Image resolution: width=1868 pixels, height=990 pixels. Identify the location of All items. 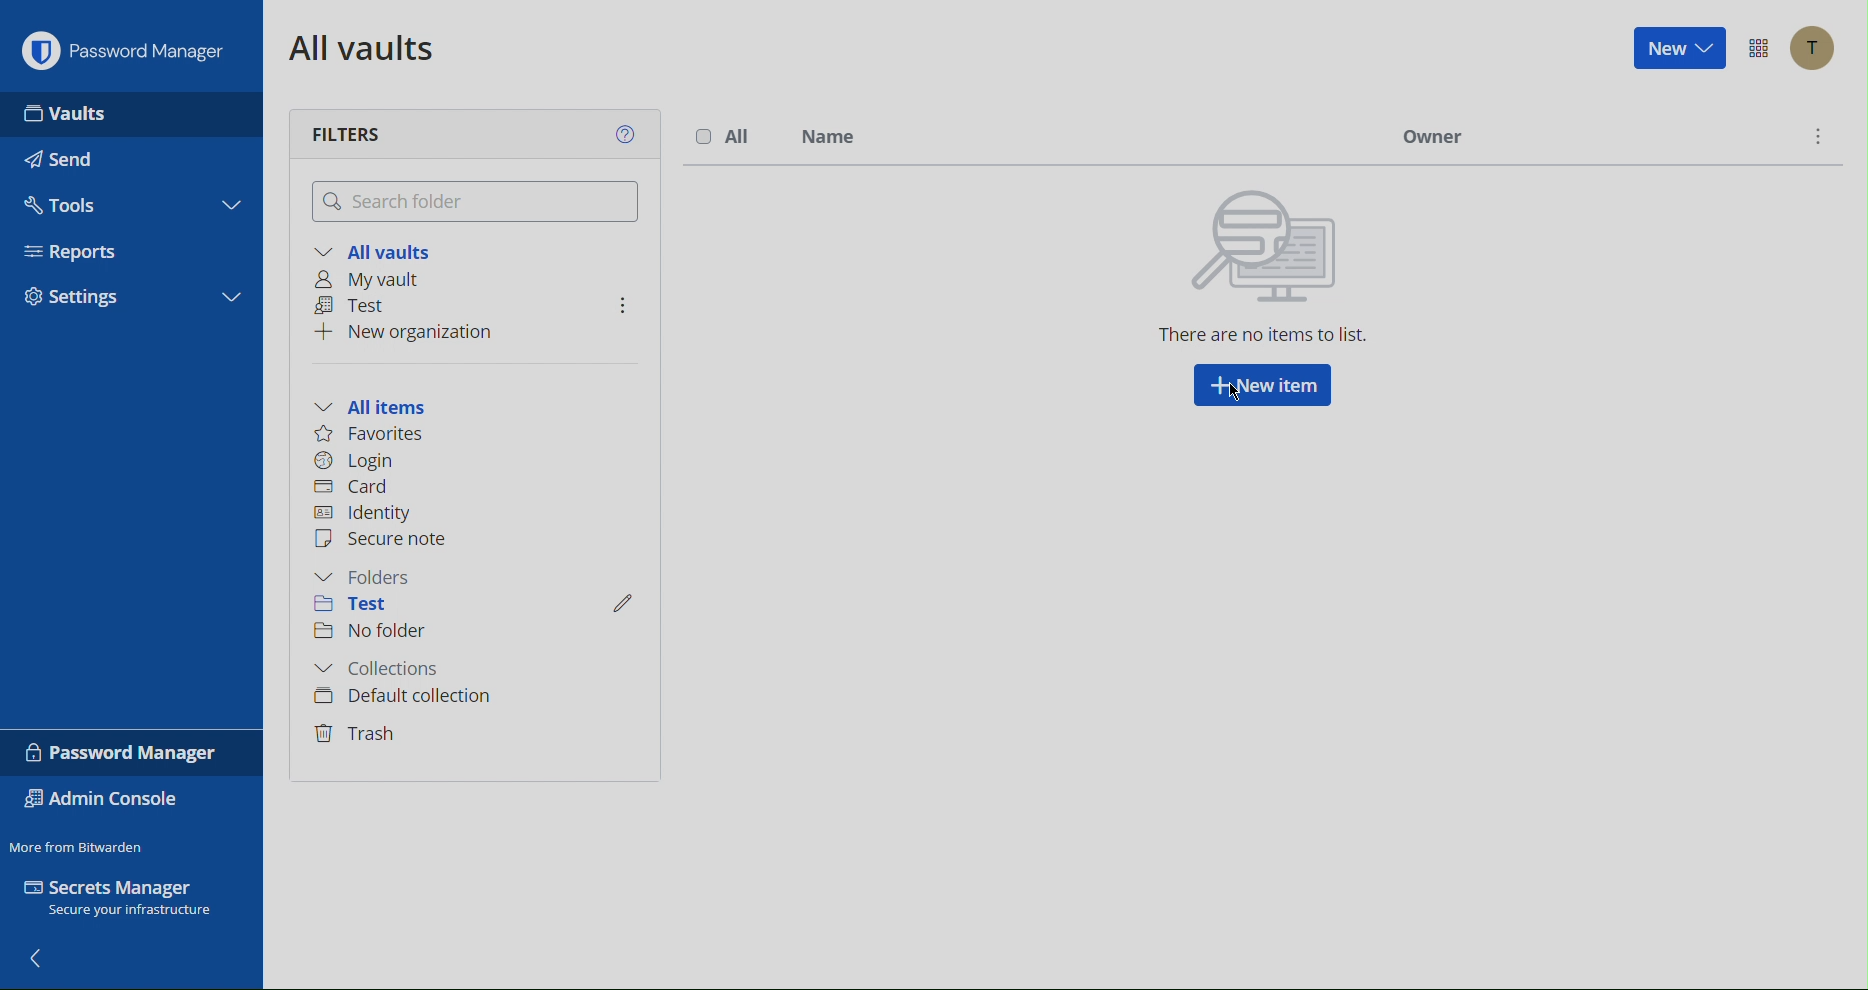
(380, 405).